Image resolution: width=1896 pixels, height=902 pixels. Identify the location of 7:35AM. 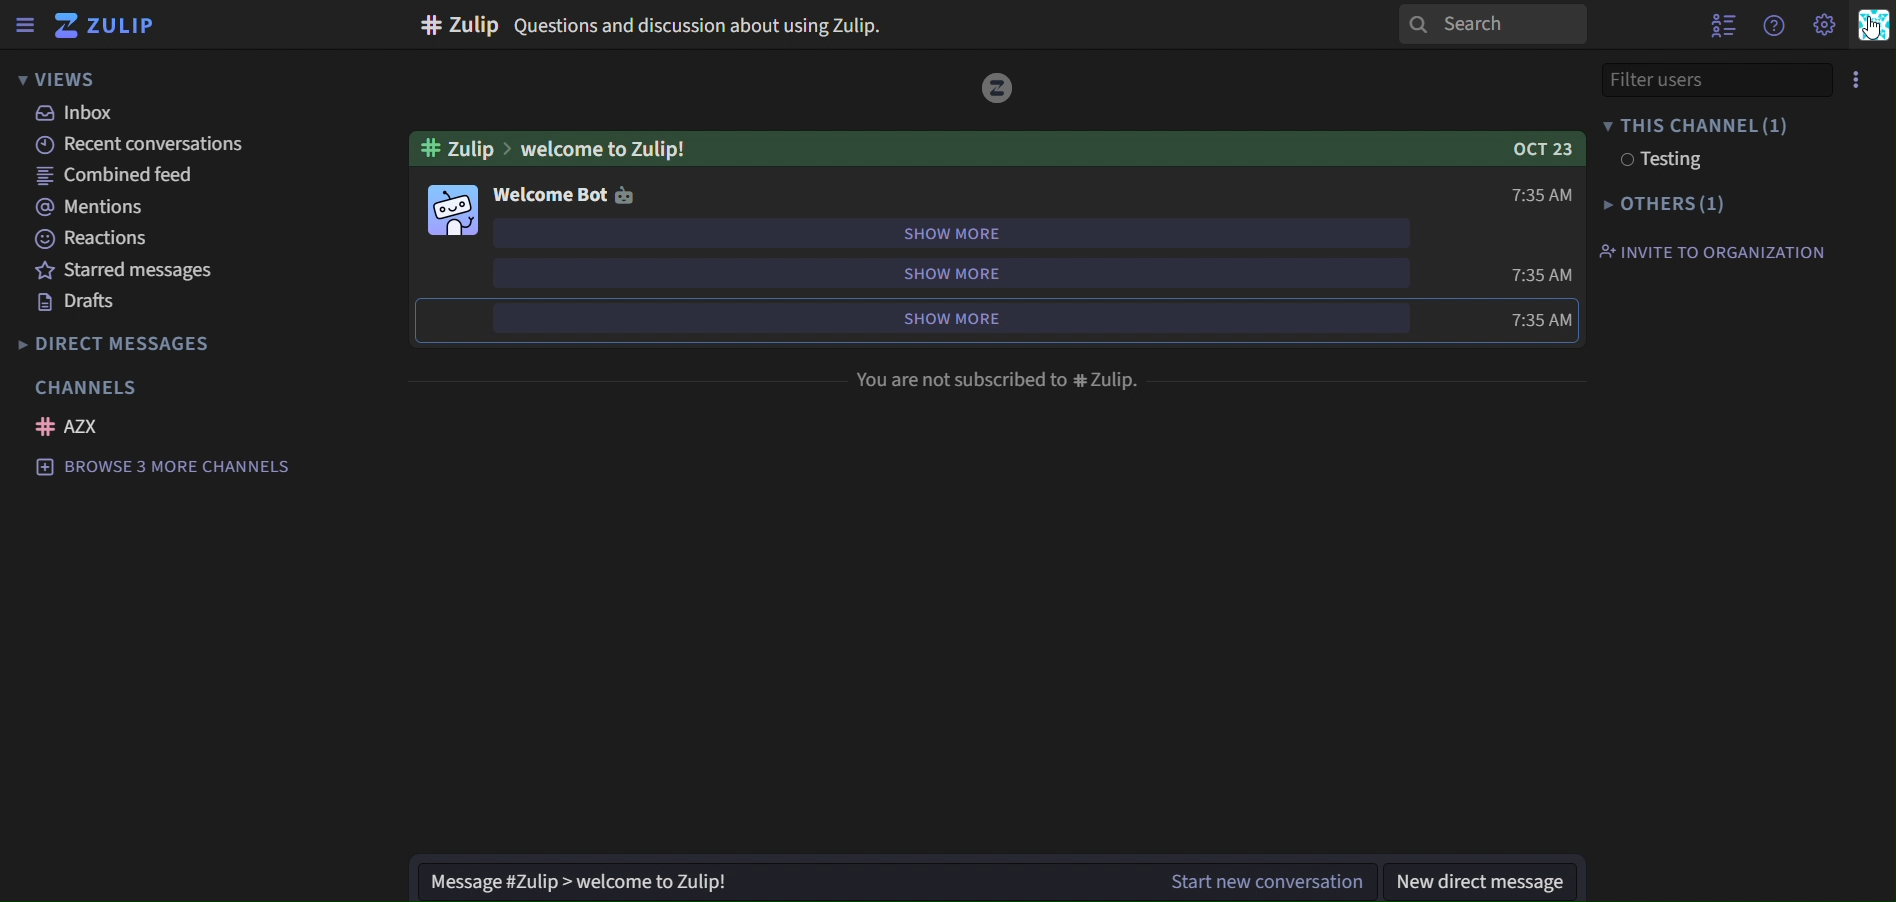
(1544, 273).